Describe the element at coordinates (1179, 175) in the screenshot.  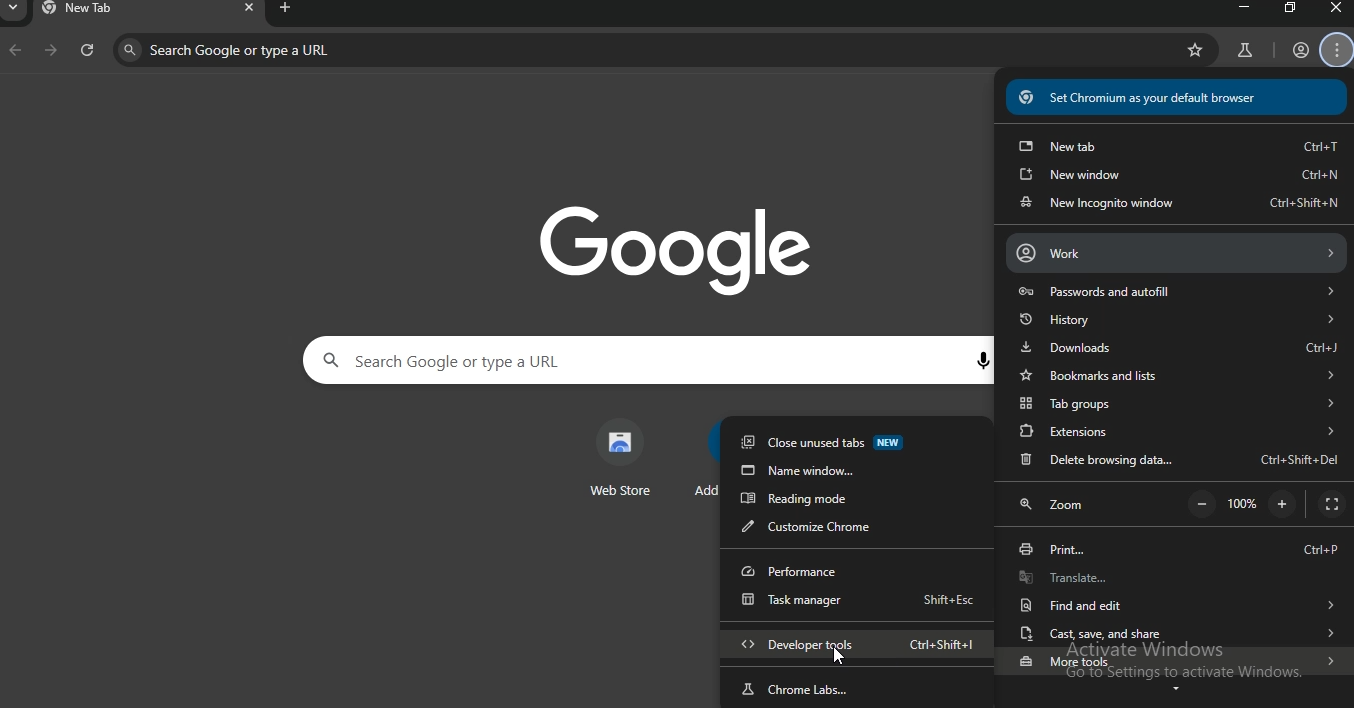
I see `new window` at that location.